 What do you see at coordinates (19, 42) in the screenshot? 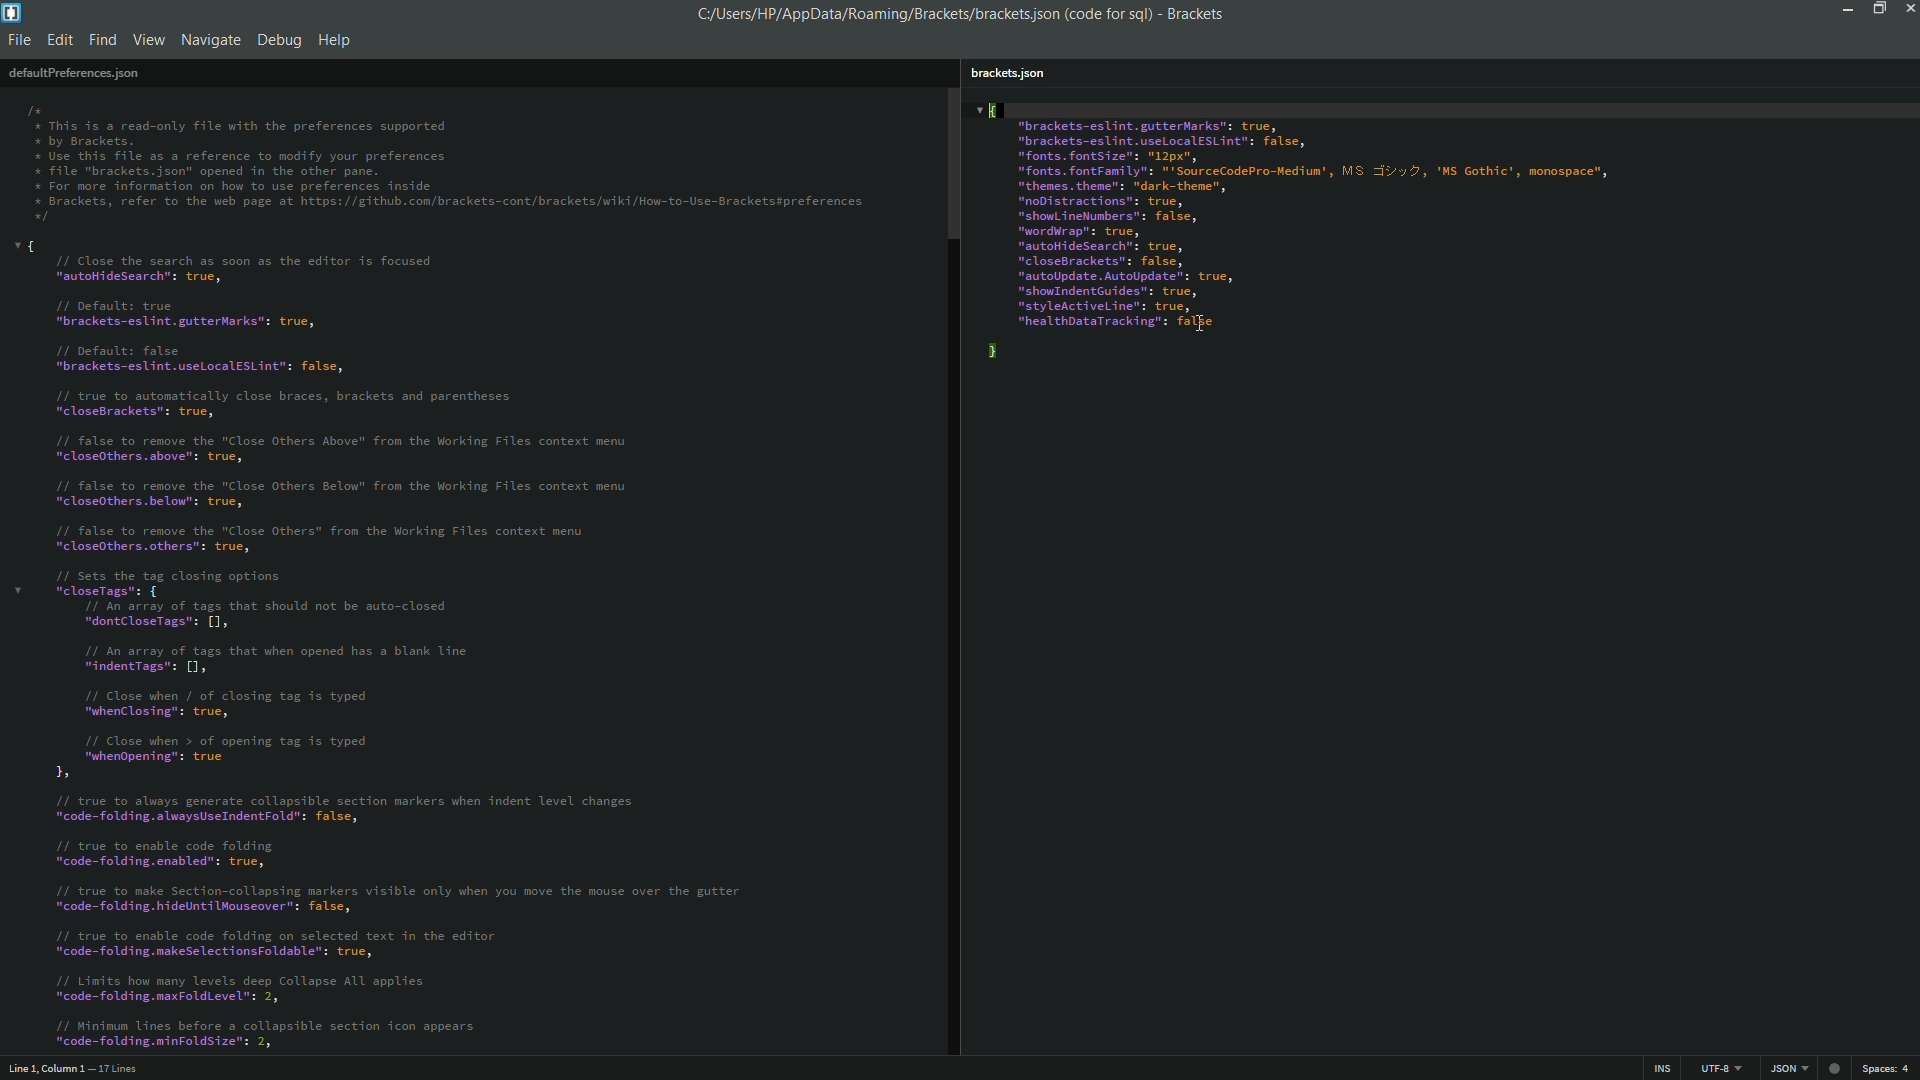
I see `File menu` at bounding box center [19, 42].